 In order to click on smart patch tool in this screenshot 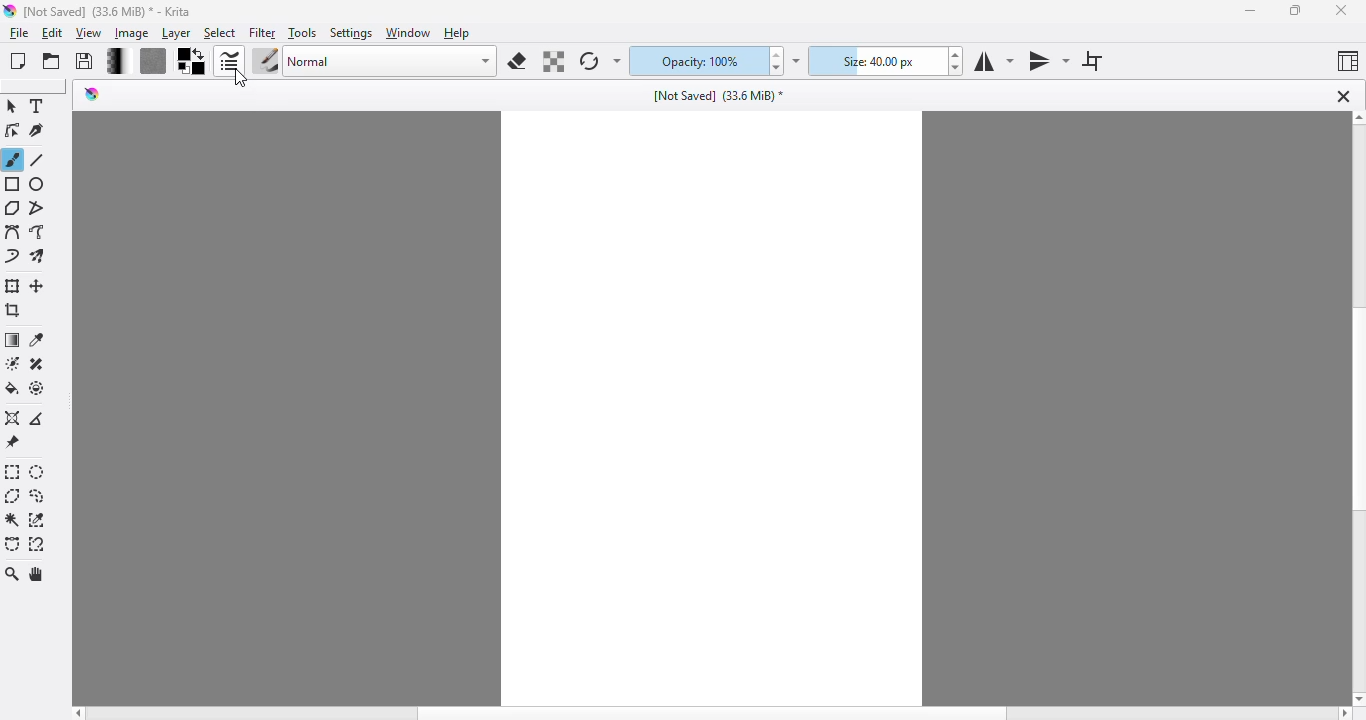, I will do `click(37, 363)`.